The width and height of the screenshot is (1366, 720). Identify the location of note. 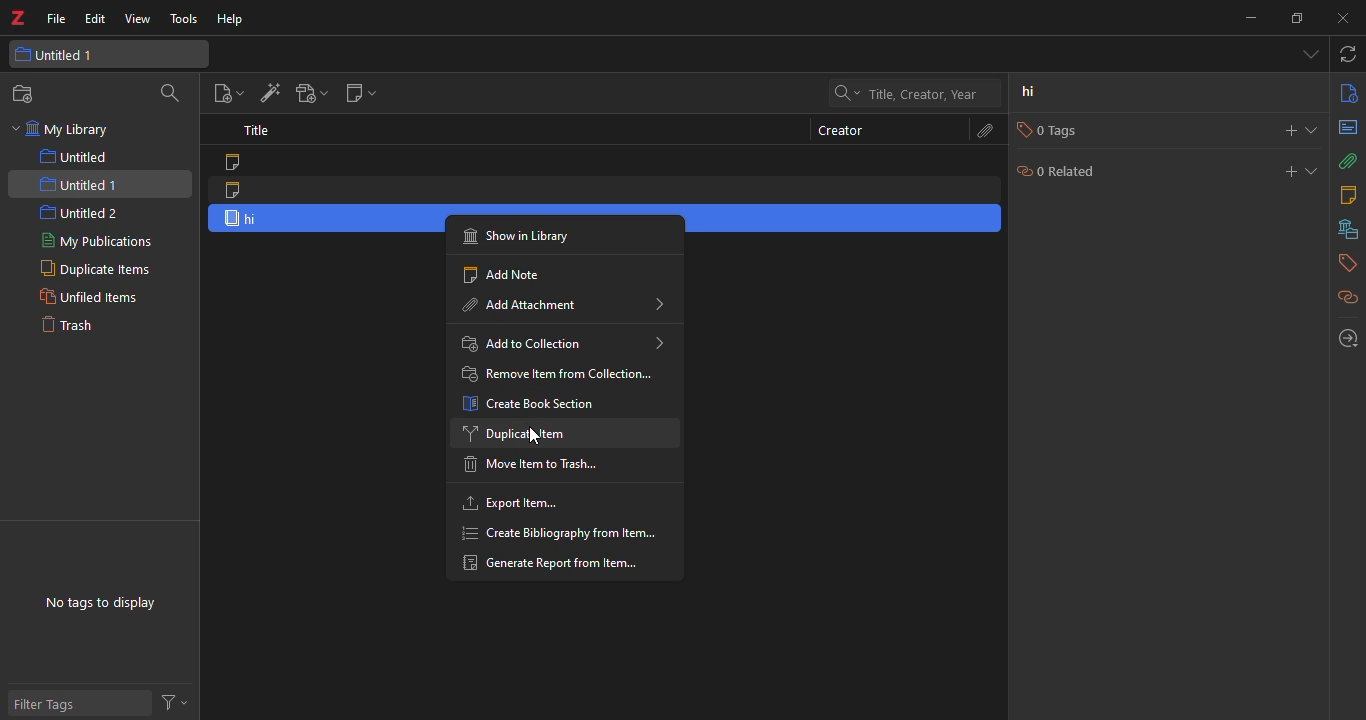
(238, 191).